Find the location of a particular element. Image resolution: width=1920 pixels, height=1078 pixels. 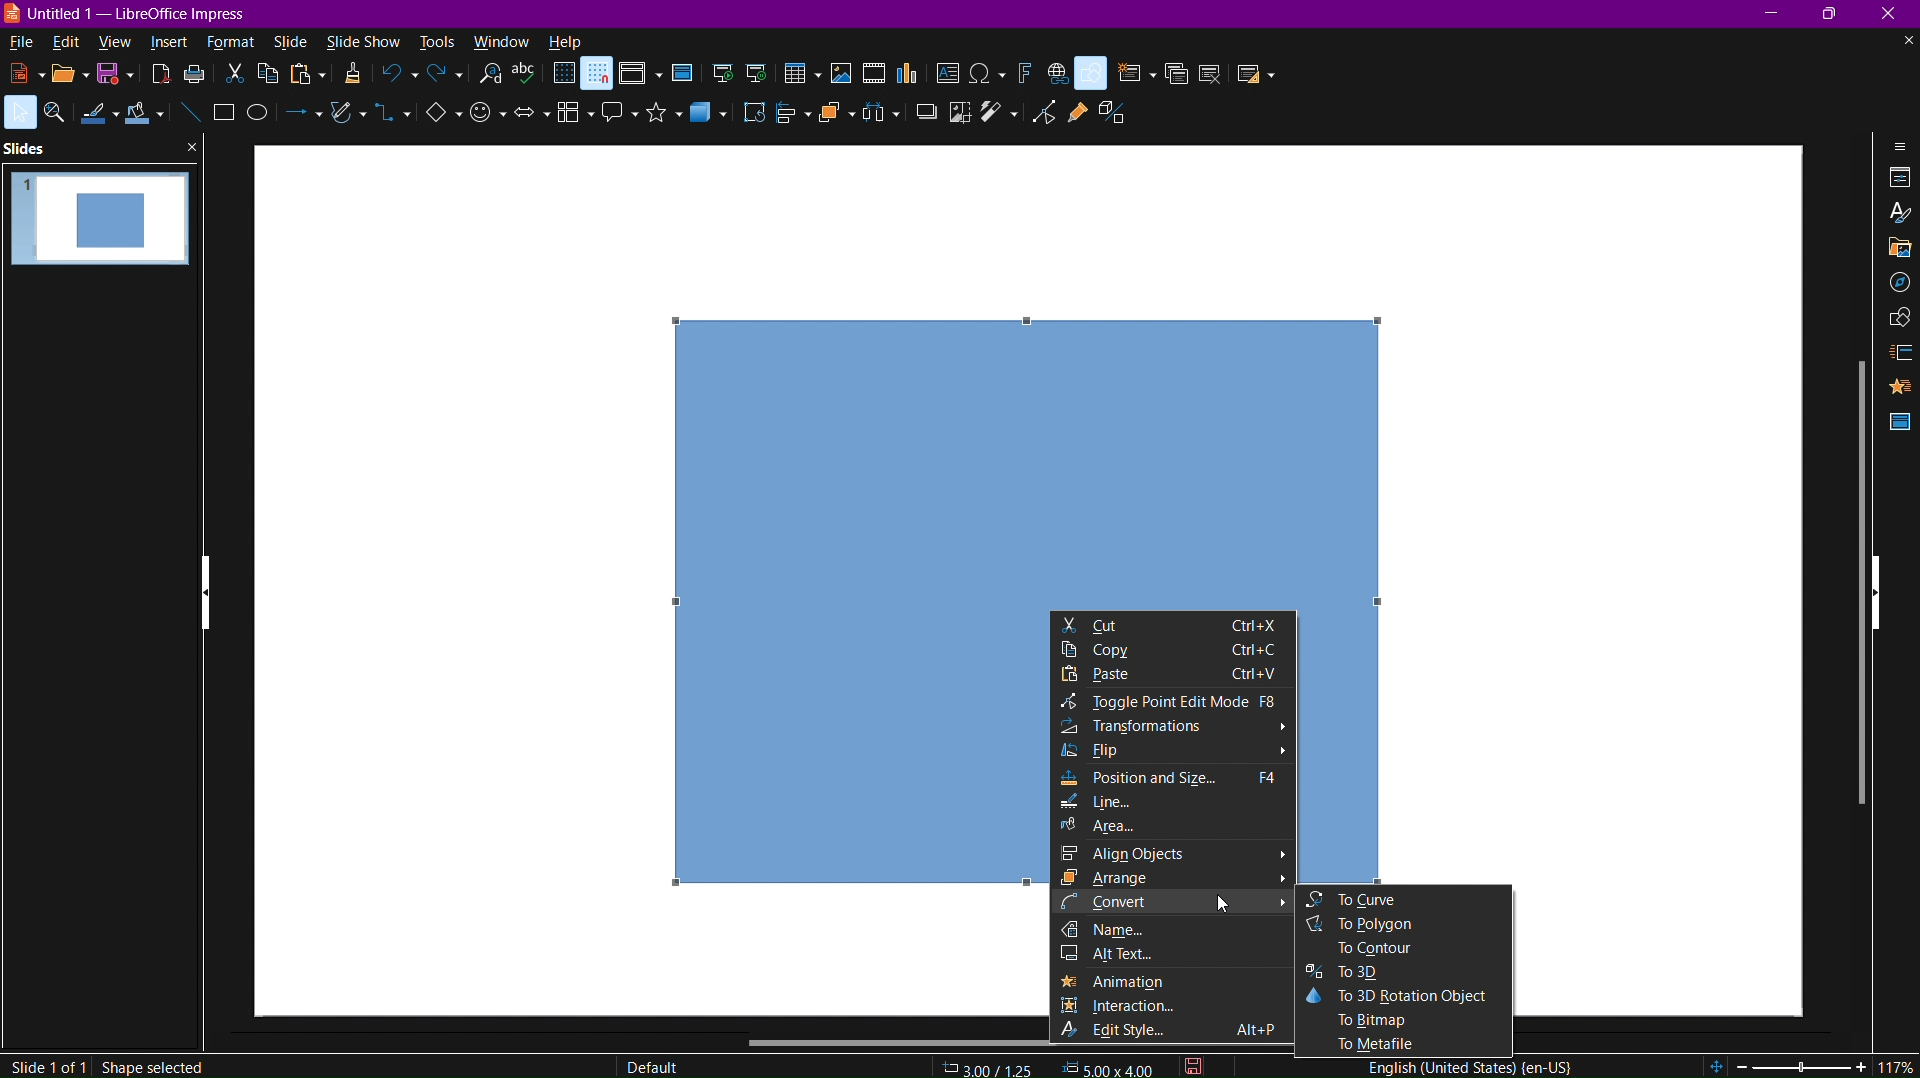

Default is located at coordinates (652, 1064).